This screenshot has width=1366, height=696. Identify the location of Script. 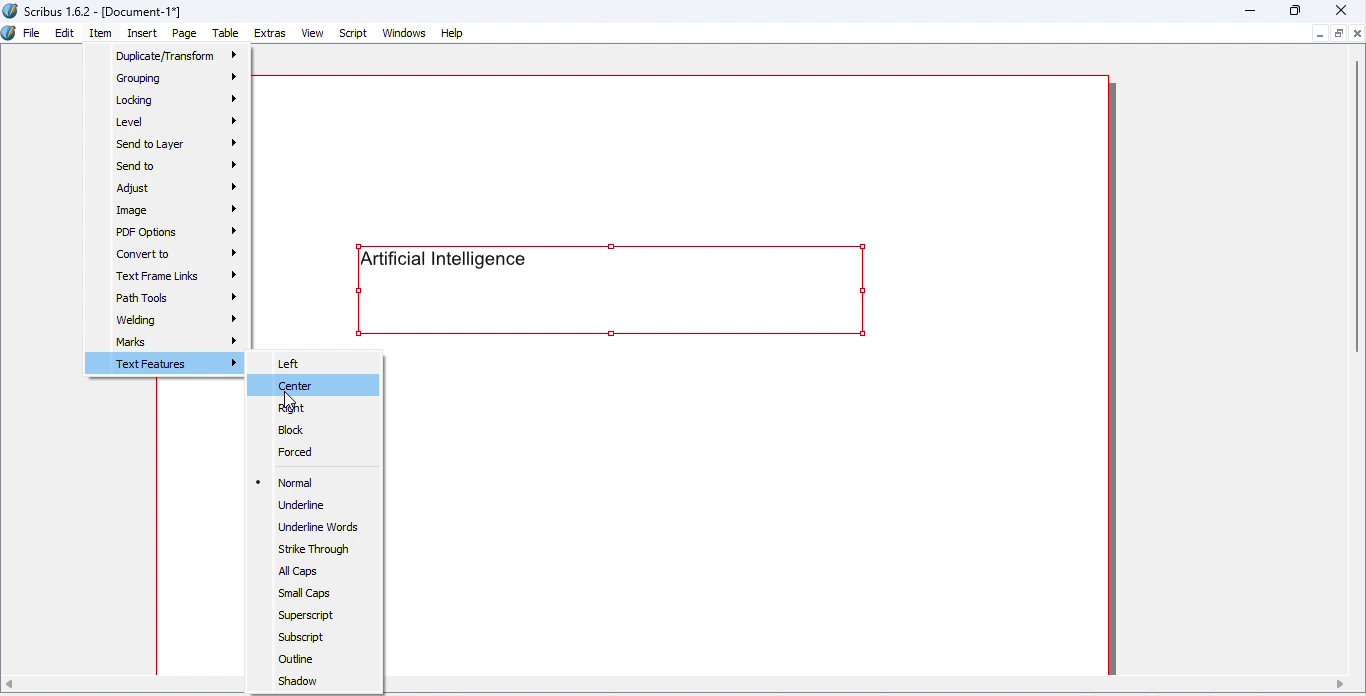
(354, 33).